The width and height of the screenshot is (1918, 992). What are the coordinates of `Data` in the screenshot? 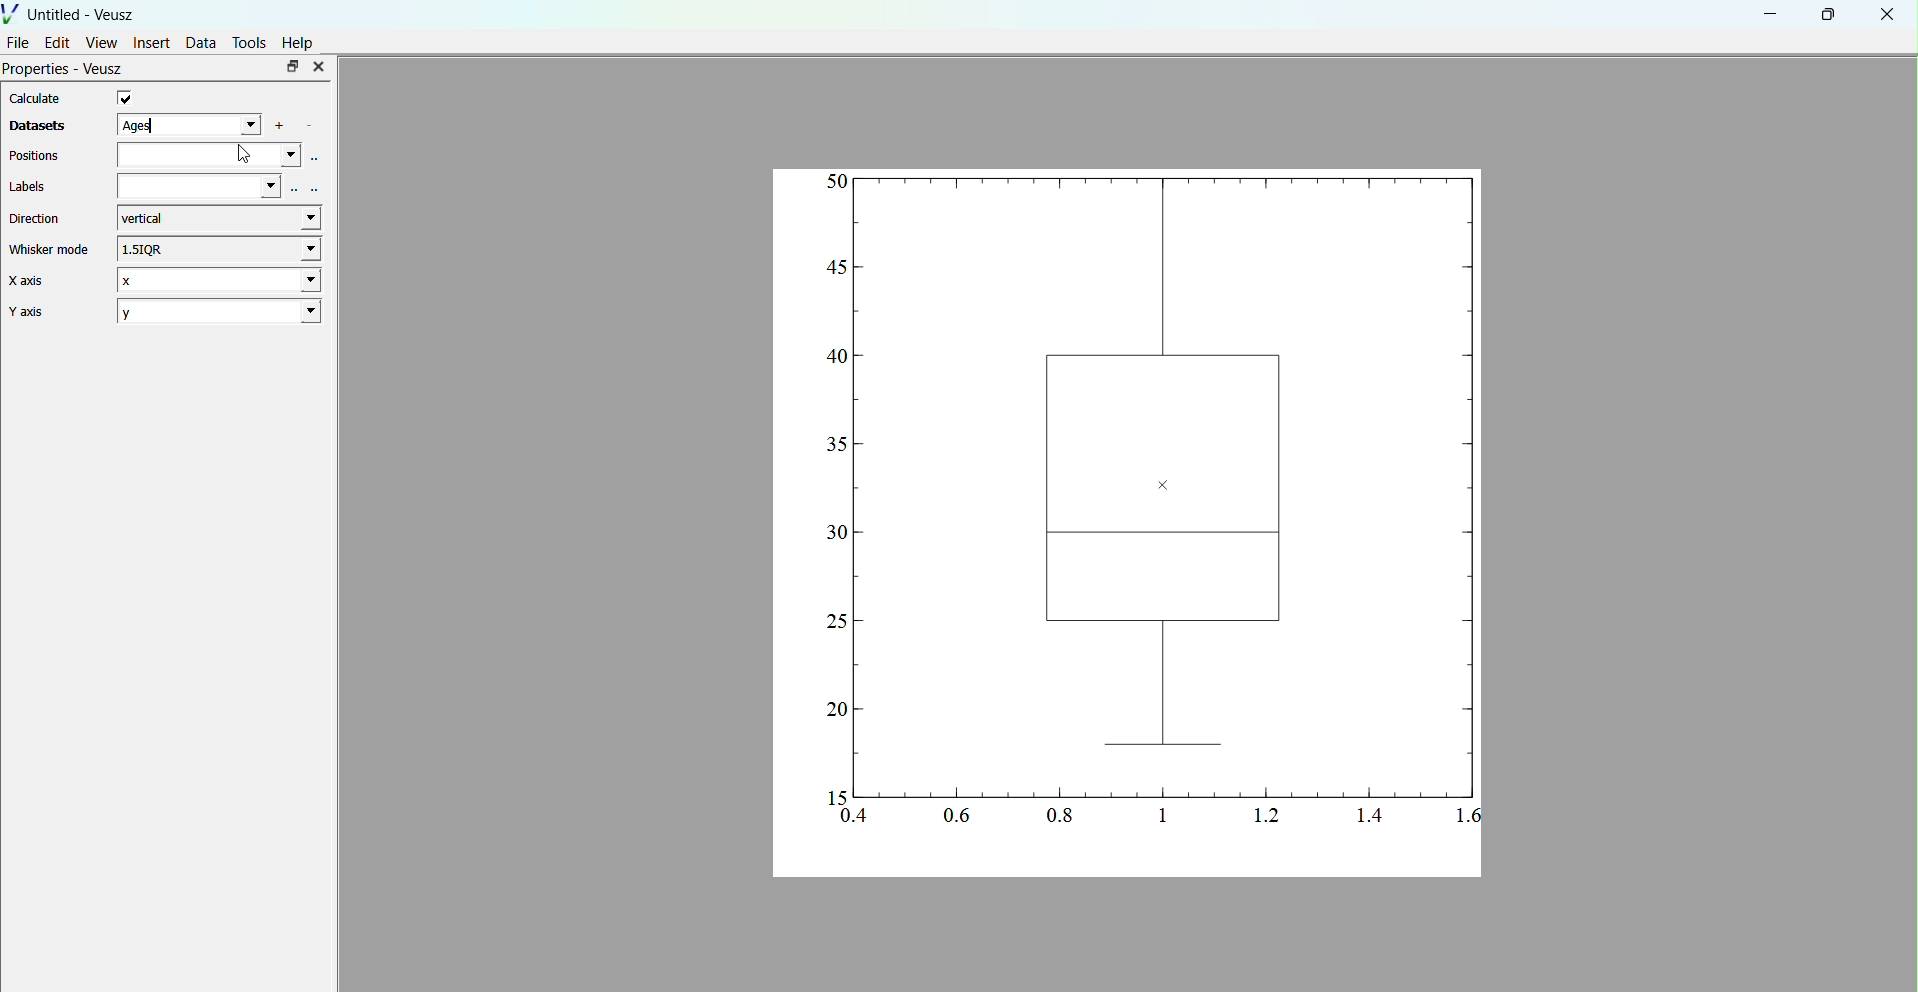 It's located at (201, 42).